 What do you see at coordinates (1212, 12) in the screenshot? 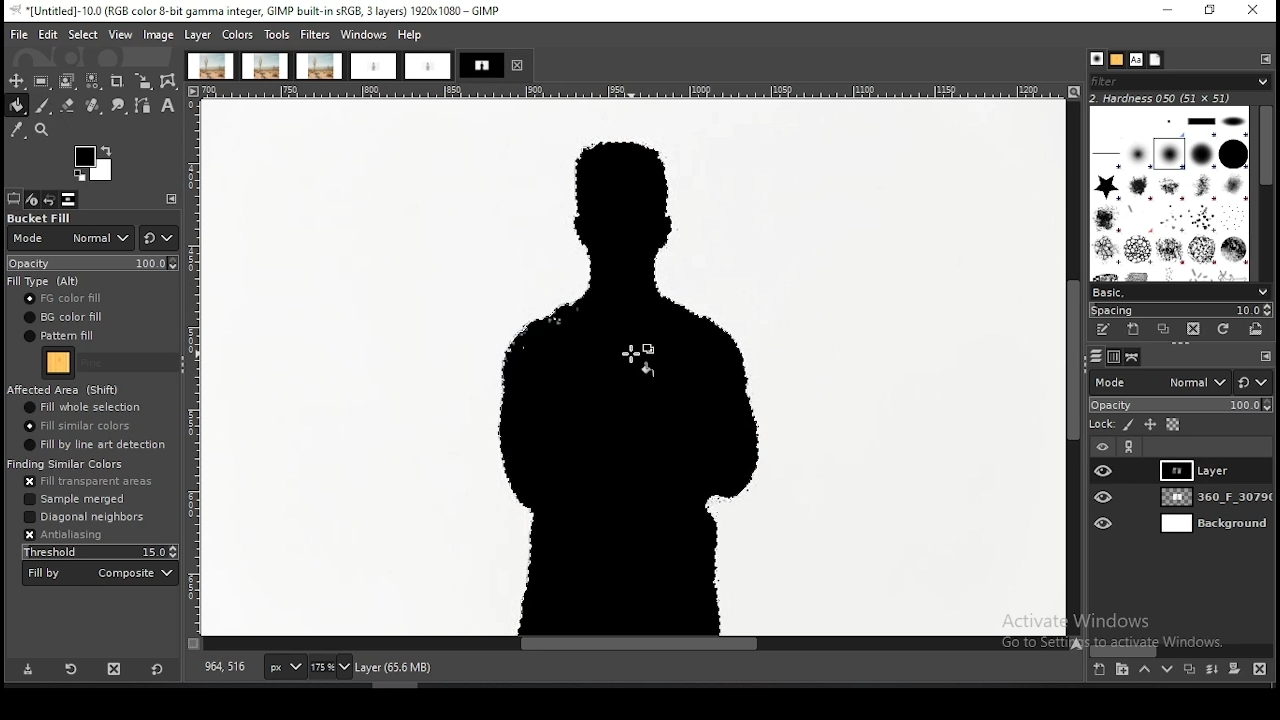
I see `restore` at bounding box center [1212, 12].